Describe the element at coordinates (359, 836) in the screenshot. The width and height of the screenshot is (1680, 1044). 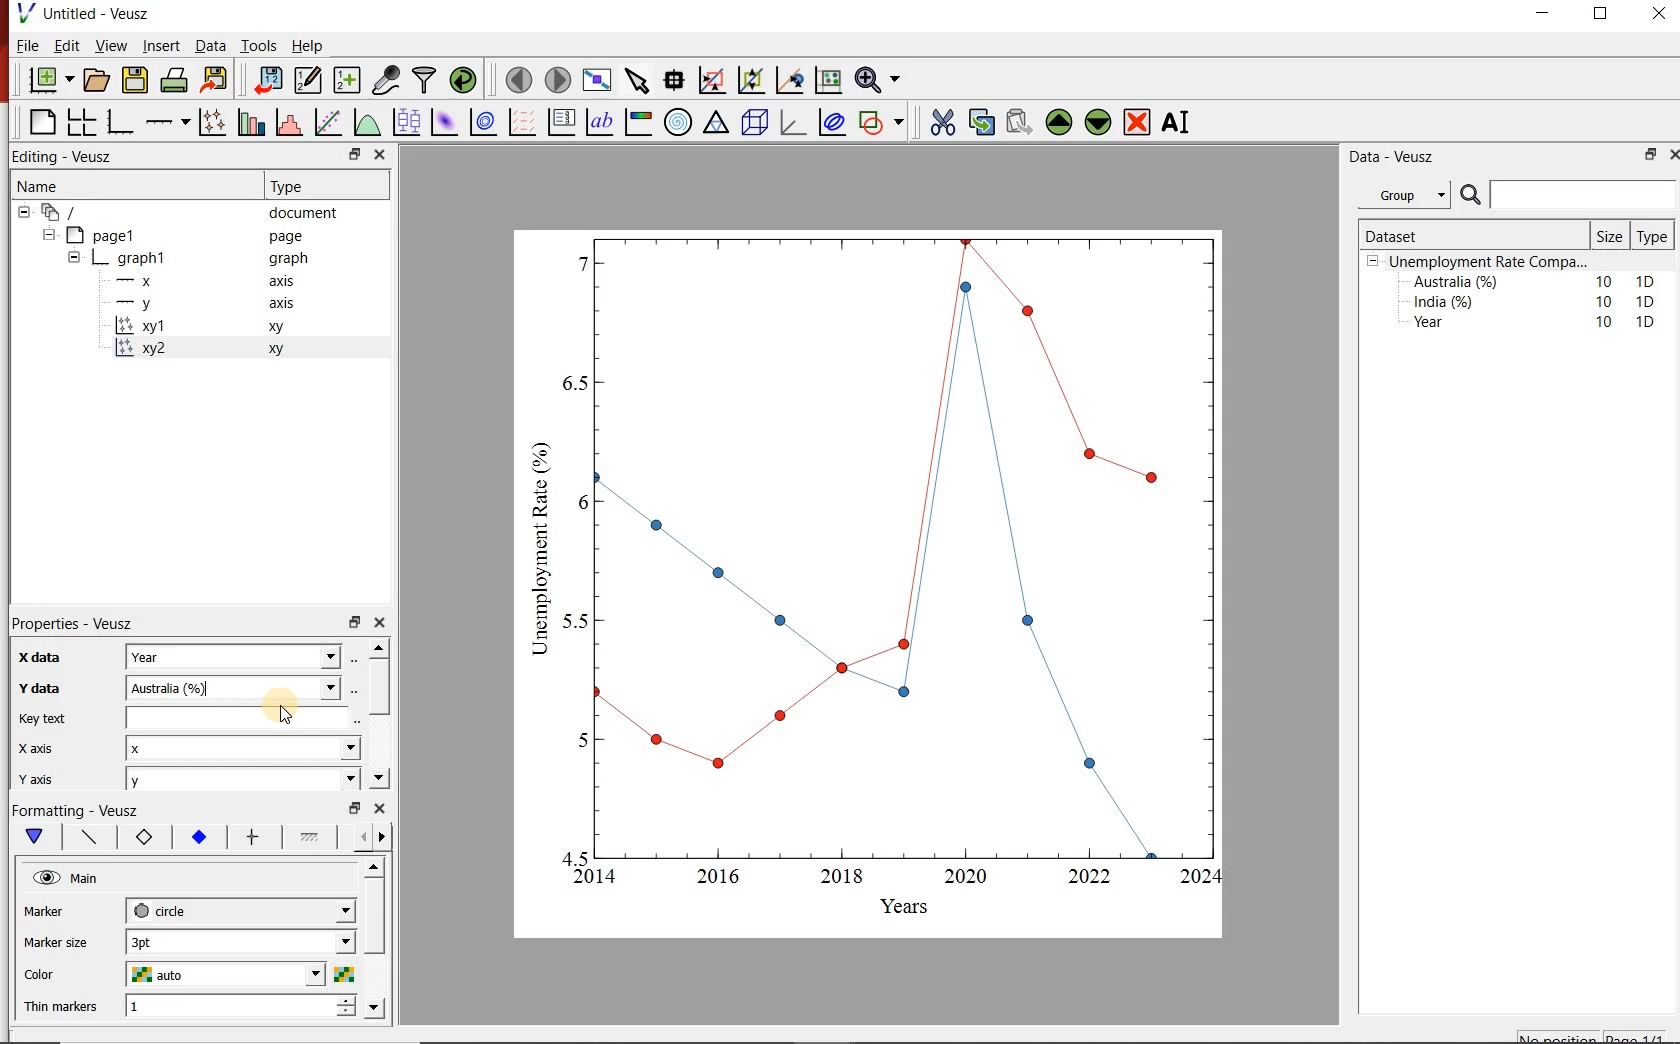
I see `more left` at that location.